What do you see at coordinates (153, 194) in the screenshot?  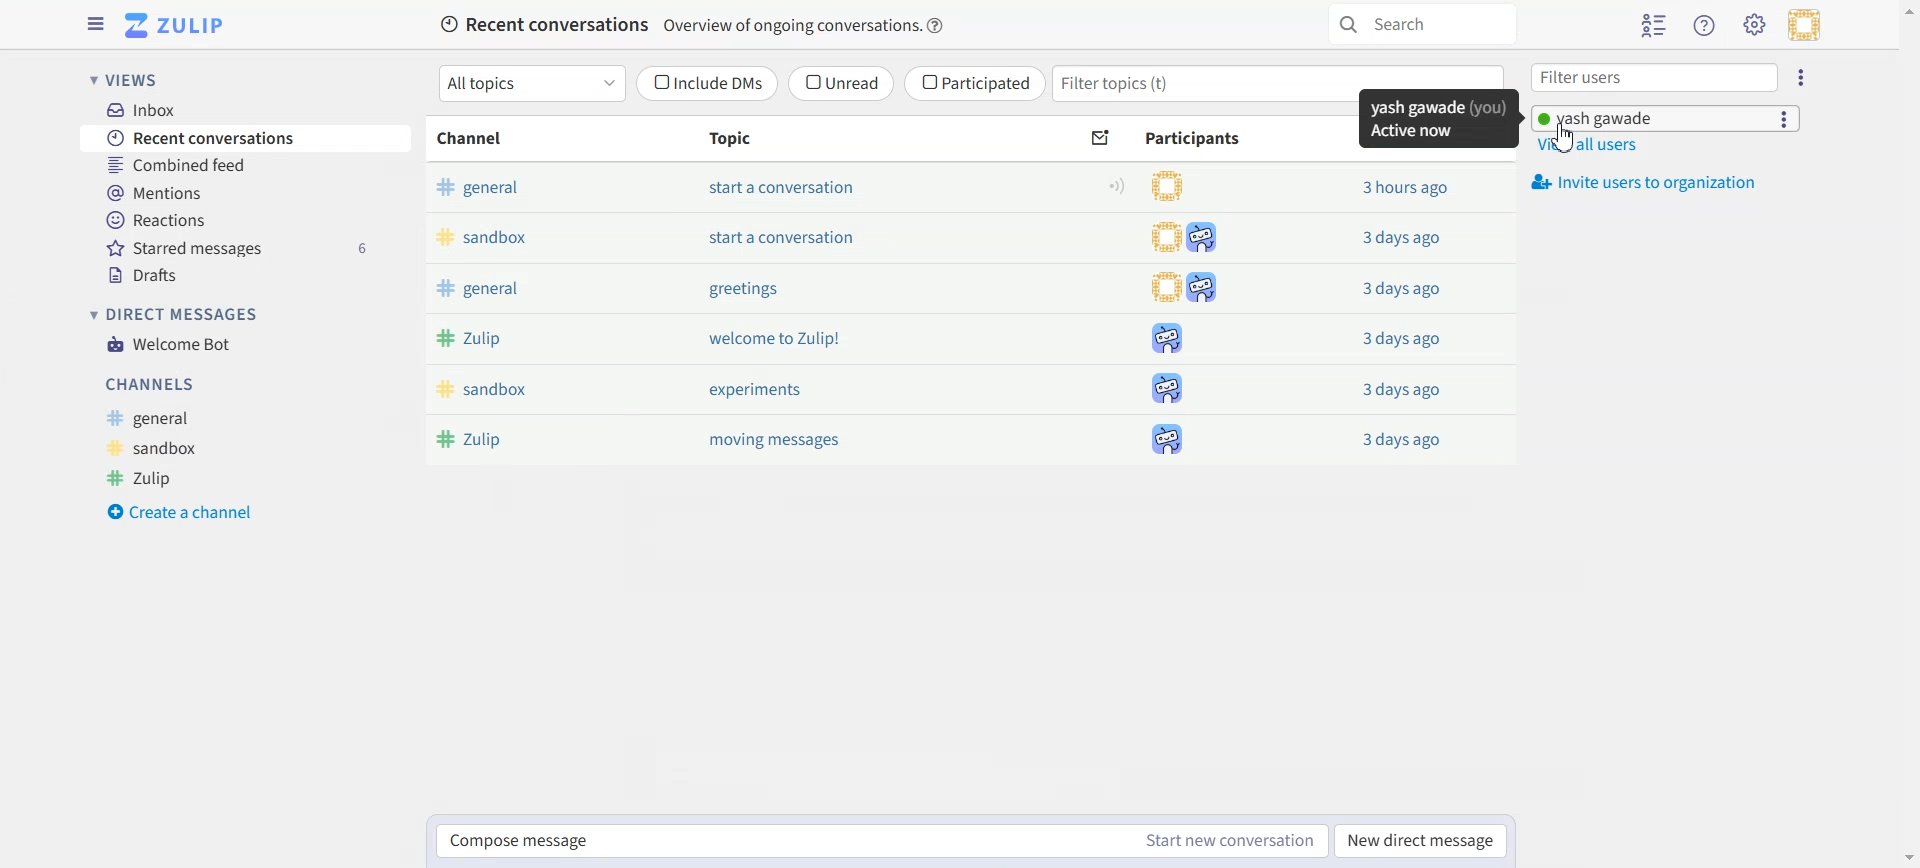 I see `Mentions` at bounding box center [153, 194].